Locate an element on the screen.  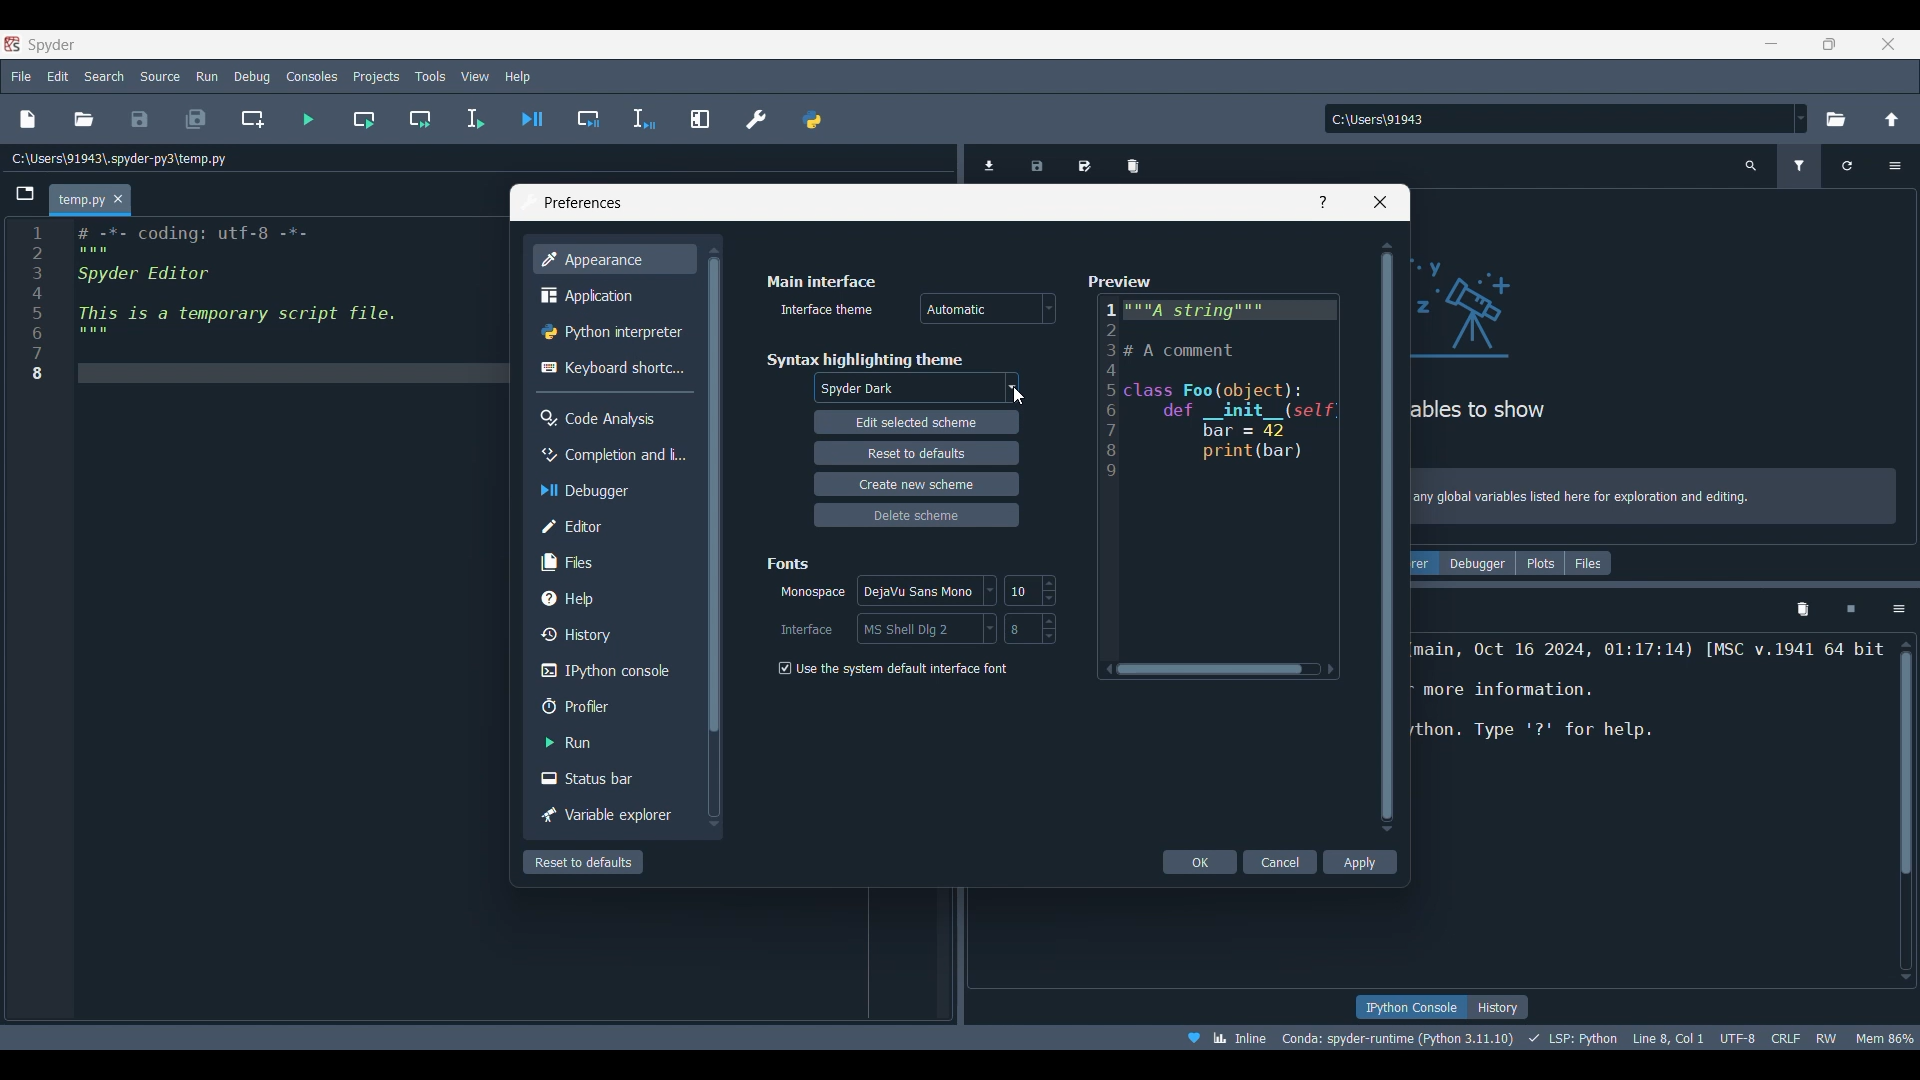
programming language is located at coordinates (1576, 1037).